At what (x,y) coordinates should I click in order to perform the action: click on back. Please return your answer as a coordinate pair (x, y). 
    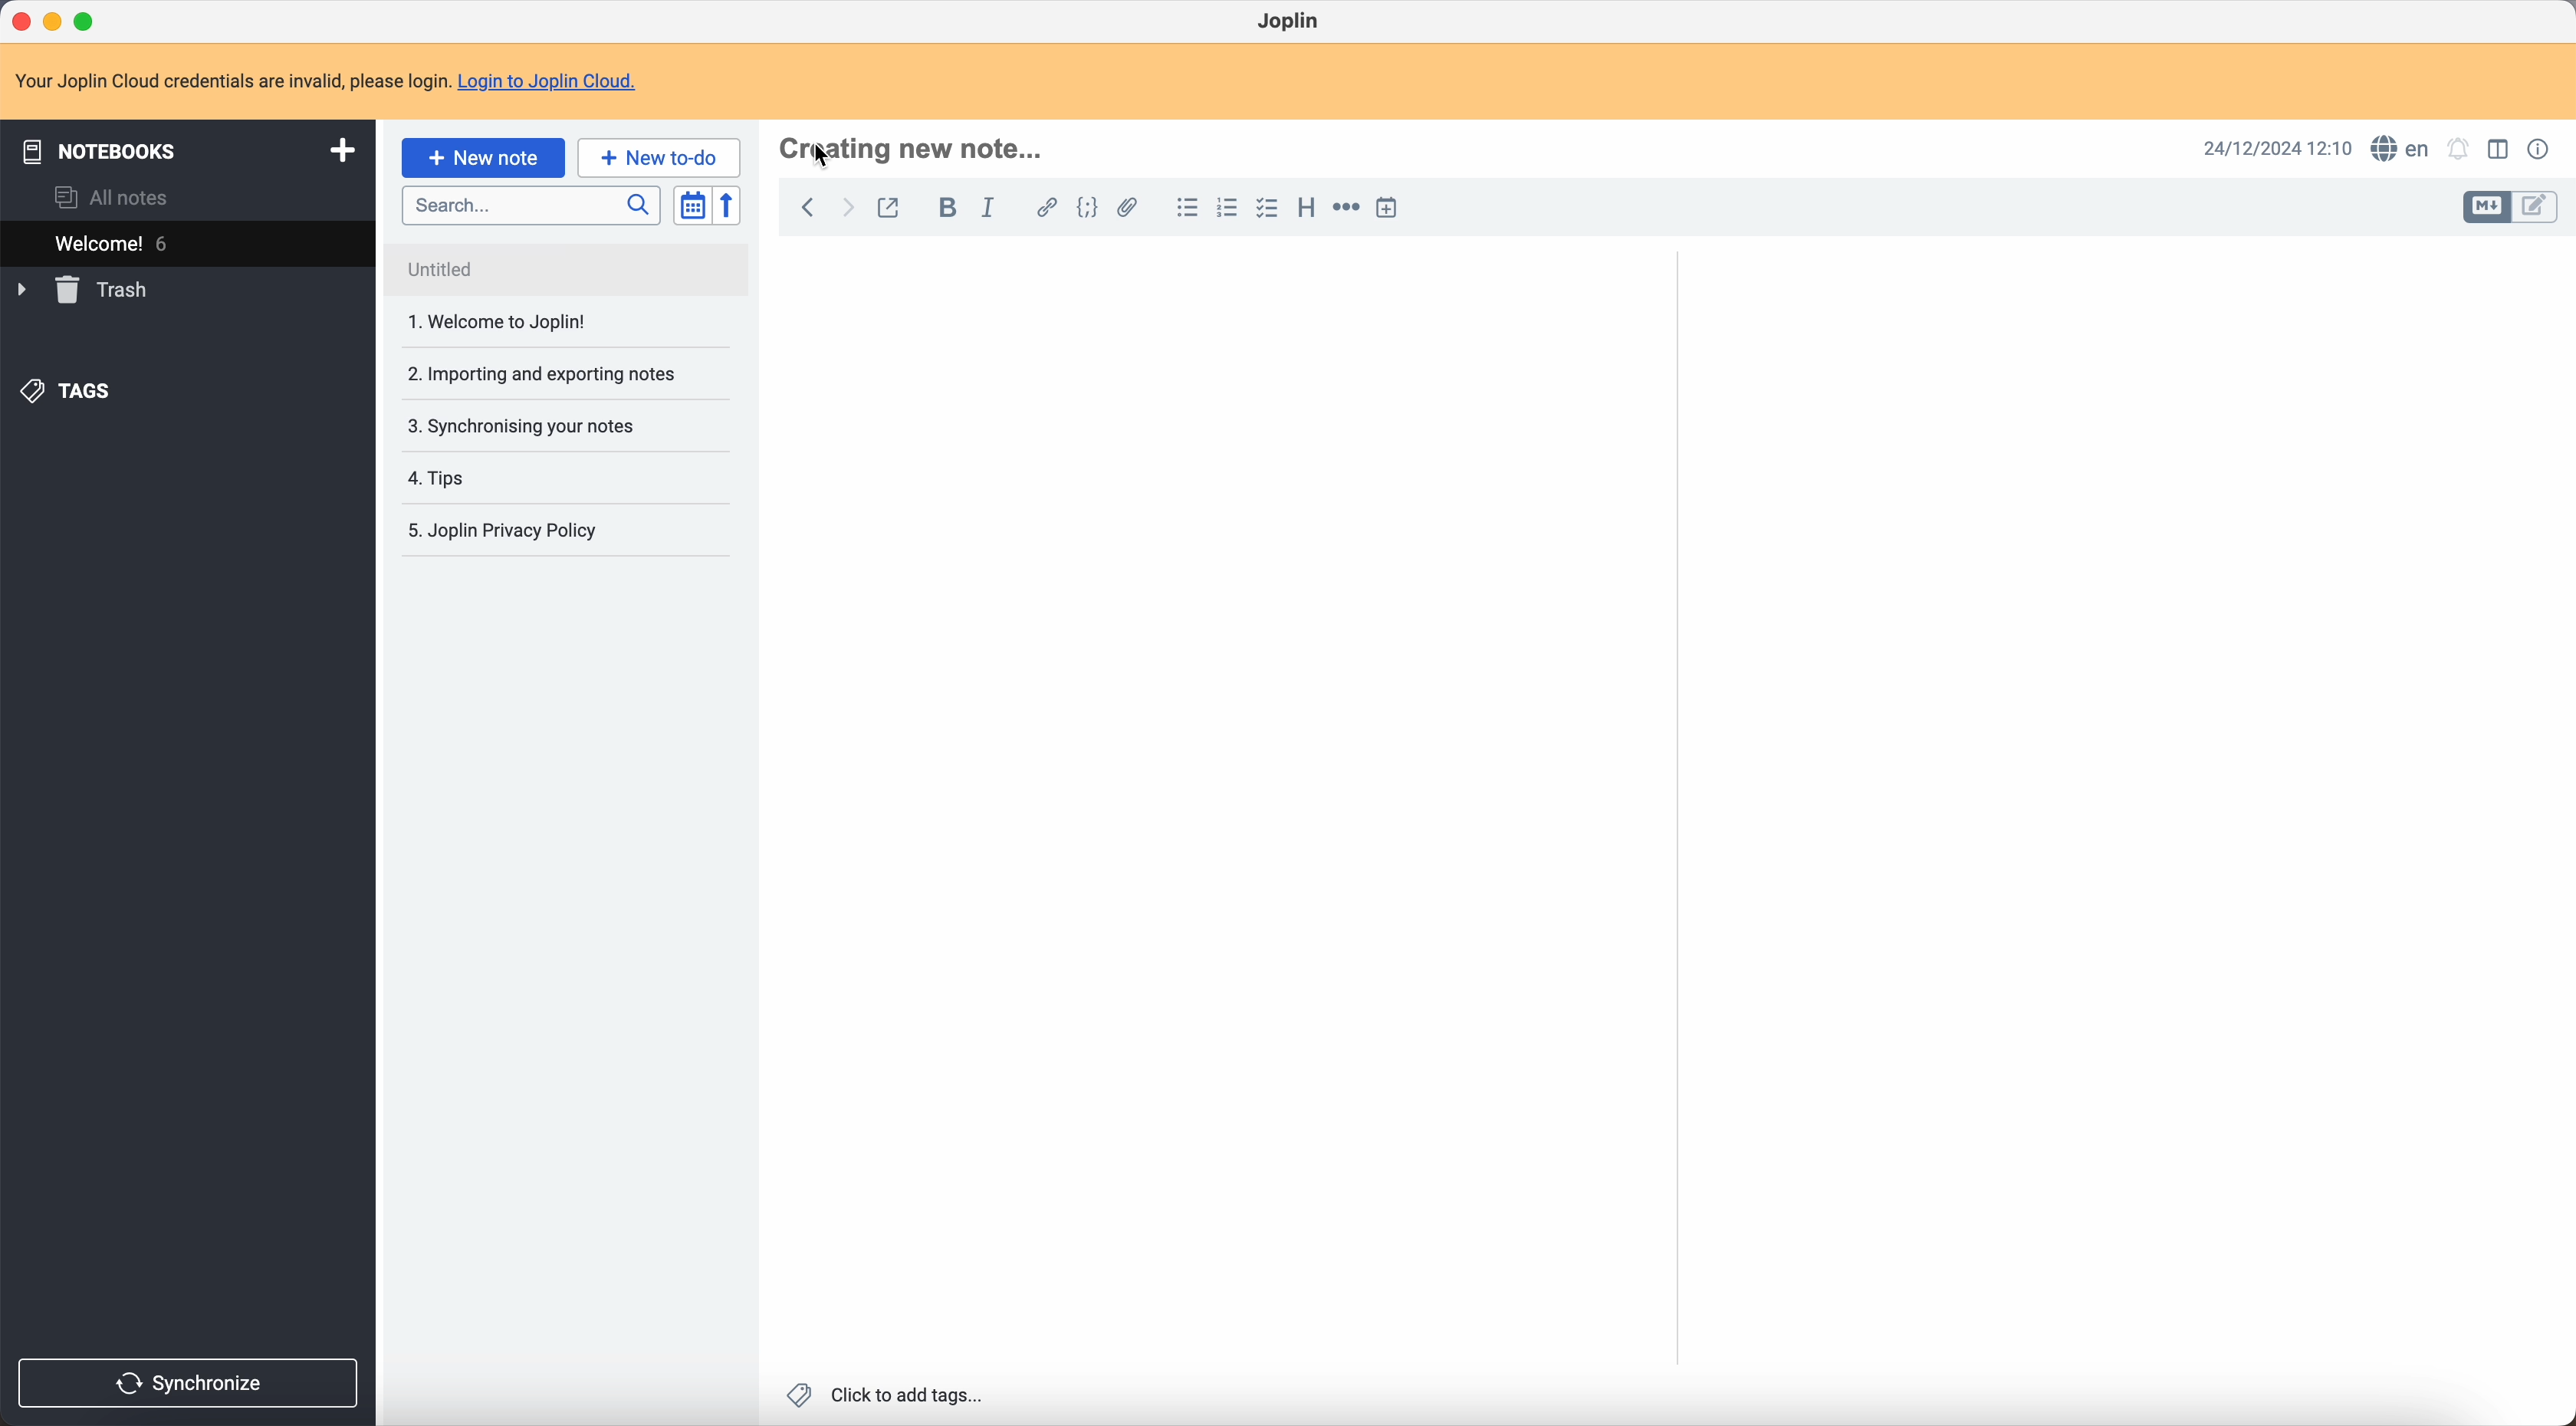
    Looking at the image, I should click on (807, 210).